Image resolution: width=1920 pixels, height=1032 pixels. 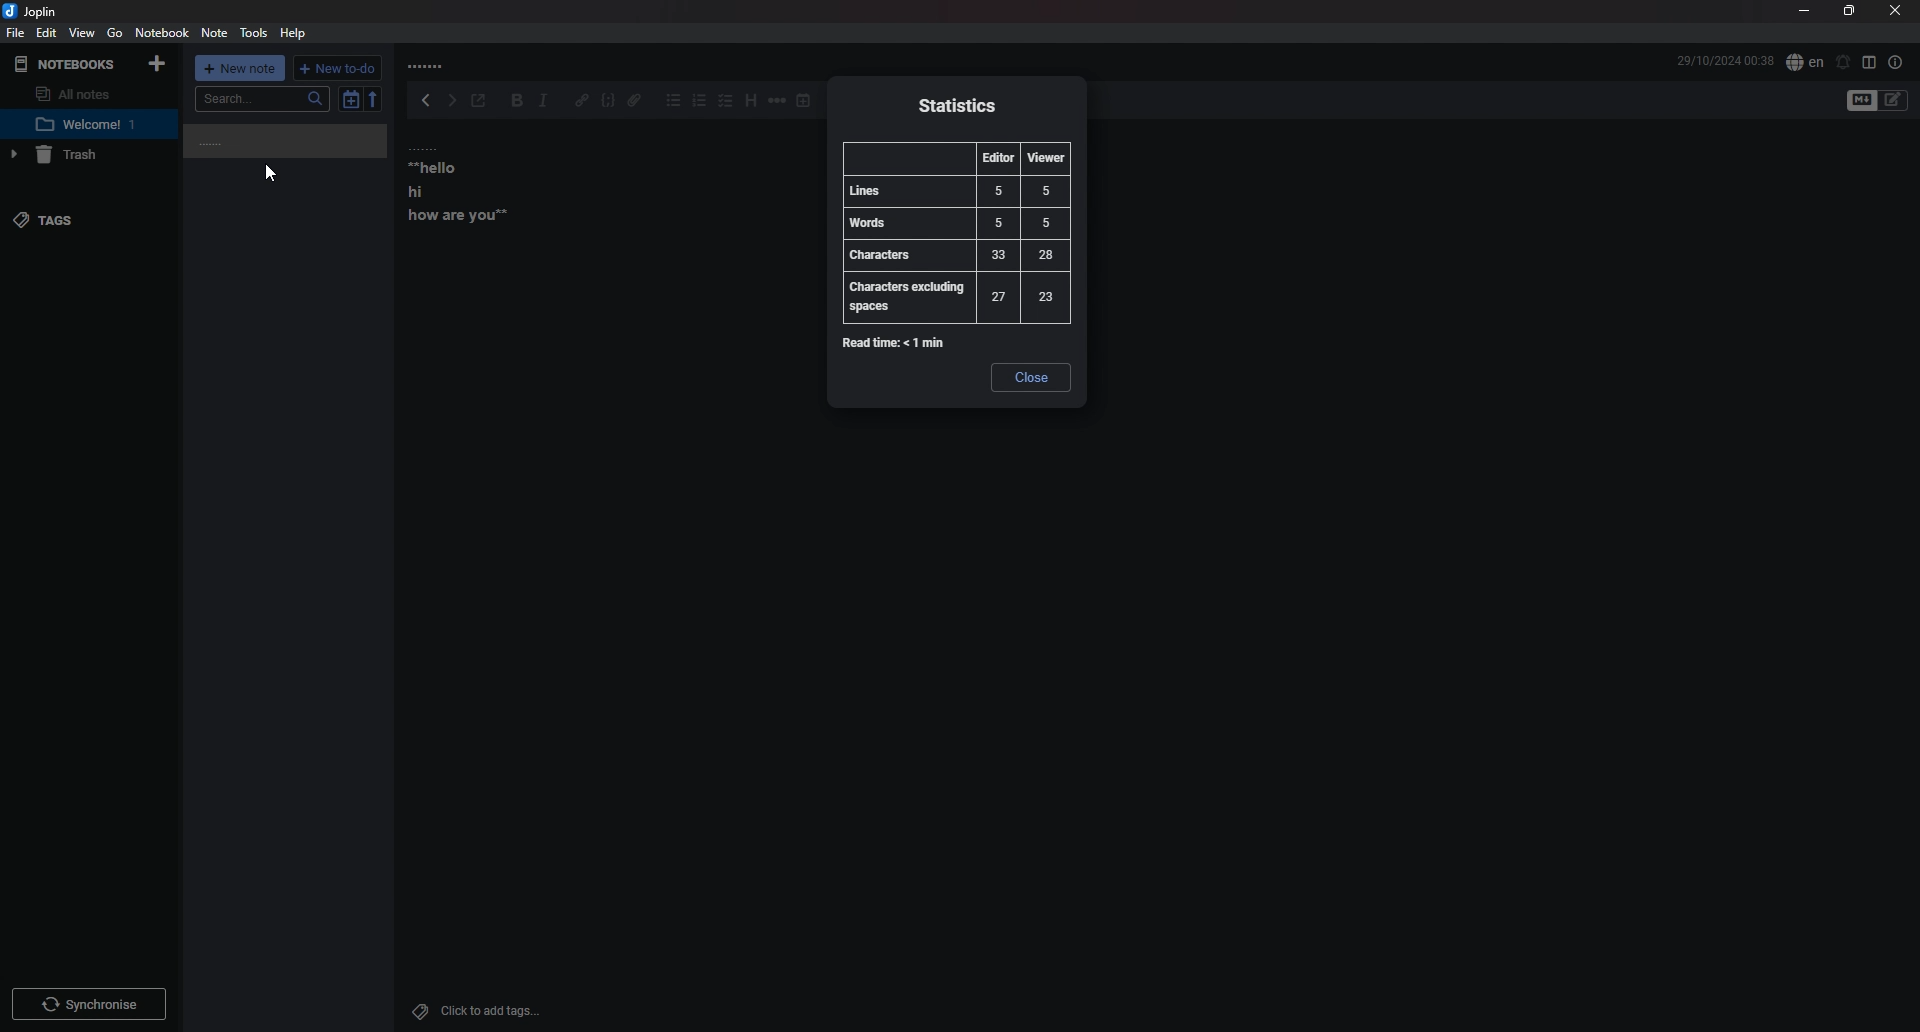 I want to click on go, so click(x=114, y=34).